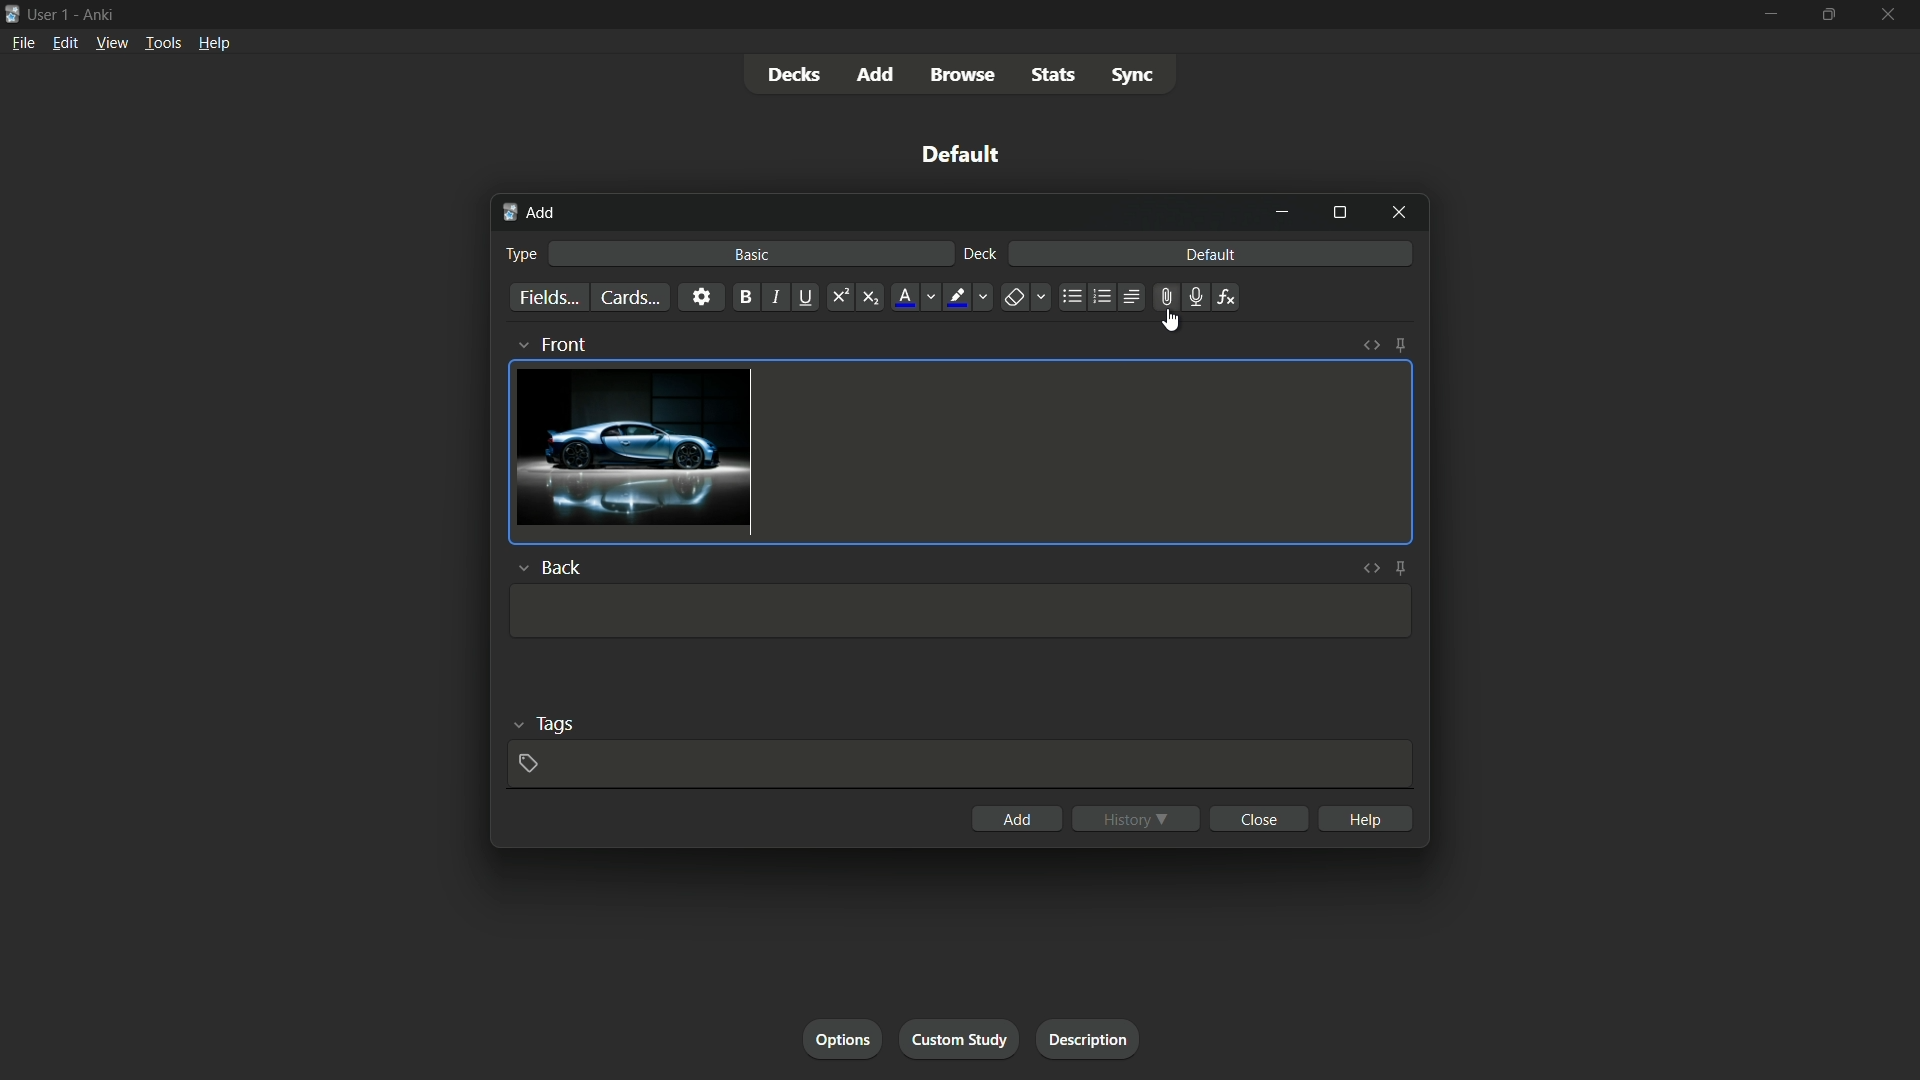 The height and width of the screenshot is (1080, 1920). What do you see at coordinates (808, 296) in the screenshot?
I see `underline` at bounding box center [808, 296].